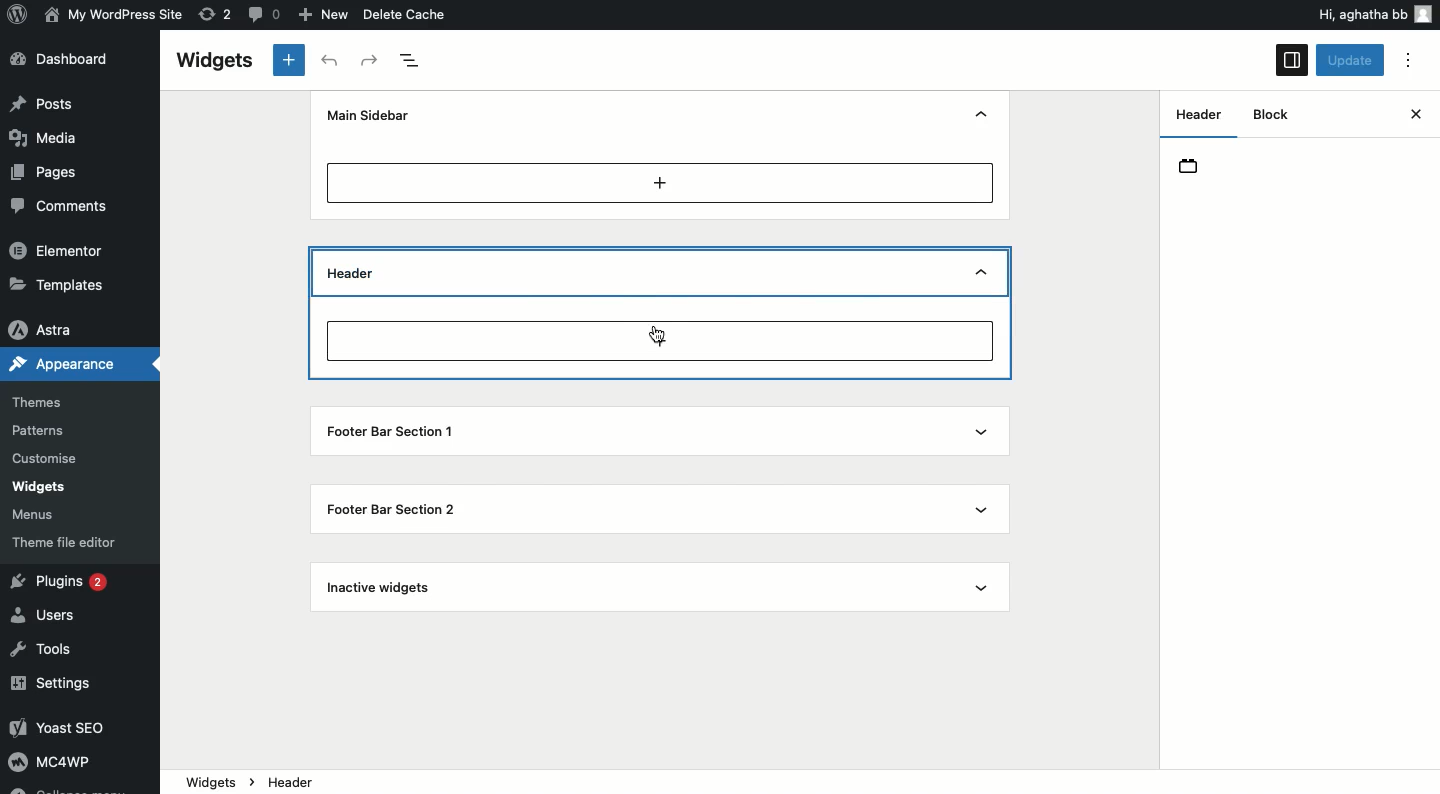 Image resolution: width=1440 pixels, height=794 pixels. What do you see at coordinates (1352, 60) in the screenshot?
I see `Update` at bounding box center [1352, 60].